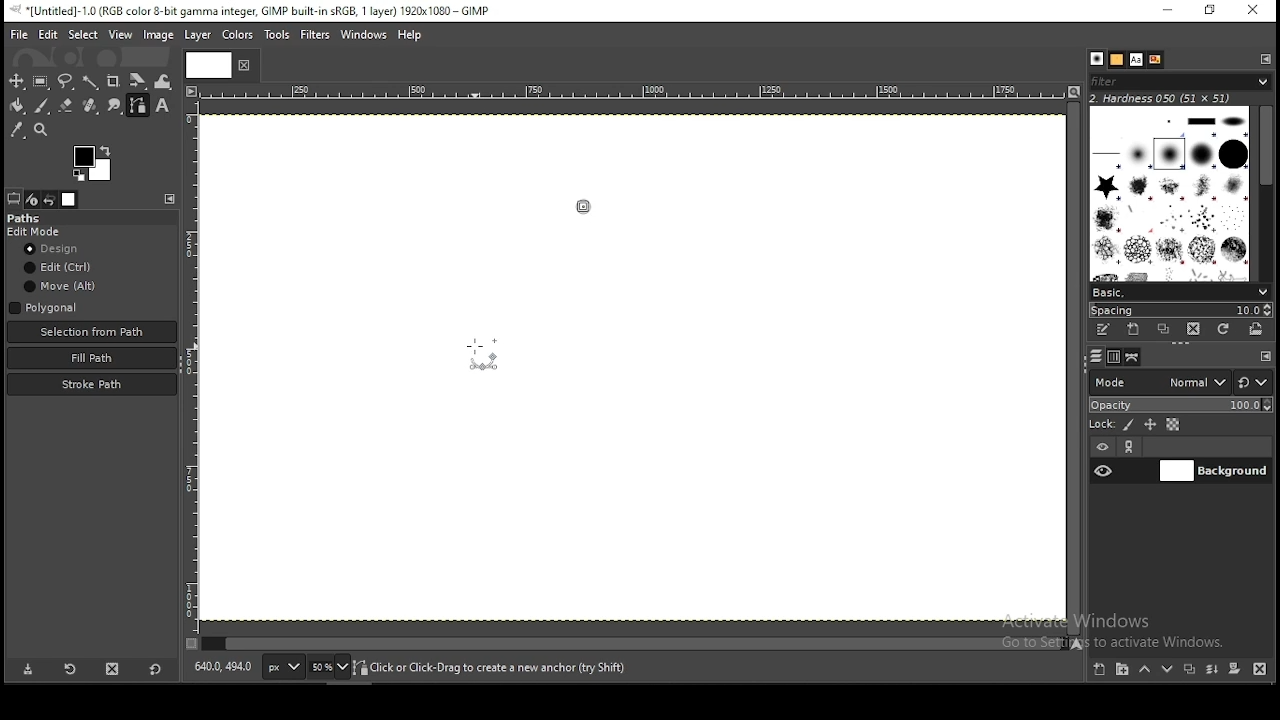 The image size is (1280, 720). What do you see at coordinates (1117, 60) in the screenshot?
I see `patterns` at bounding box center [1117, 60].